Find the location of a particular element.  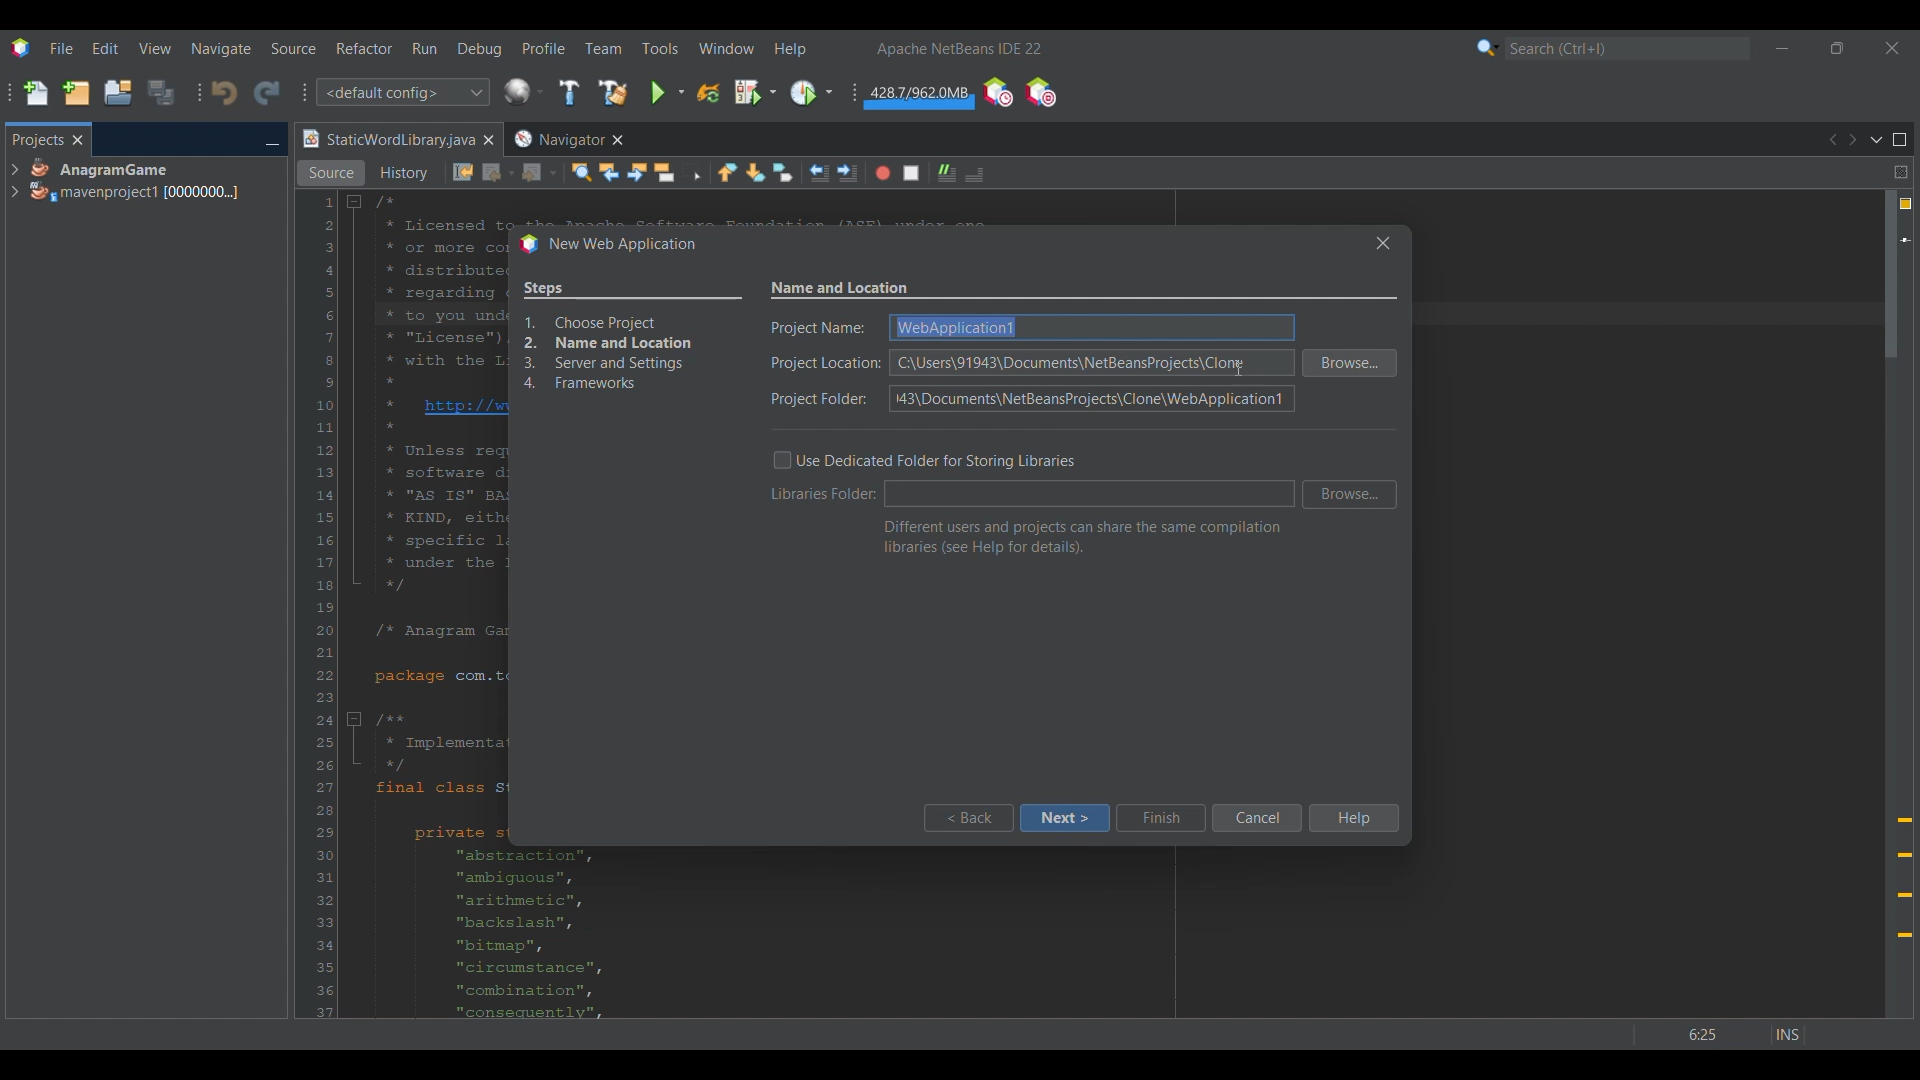

Open project is located at coordinates (118, 92).